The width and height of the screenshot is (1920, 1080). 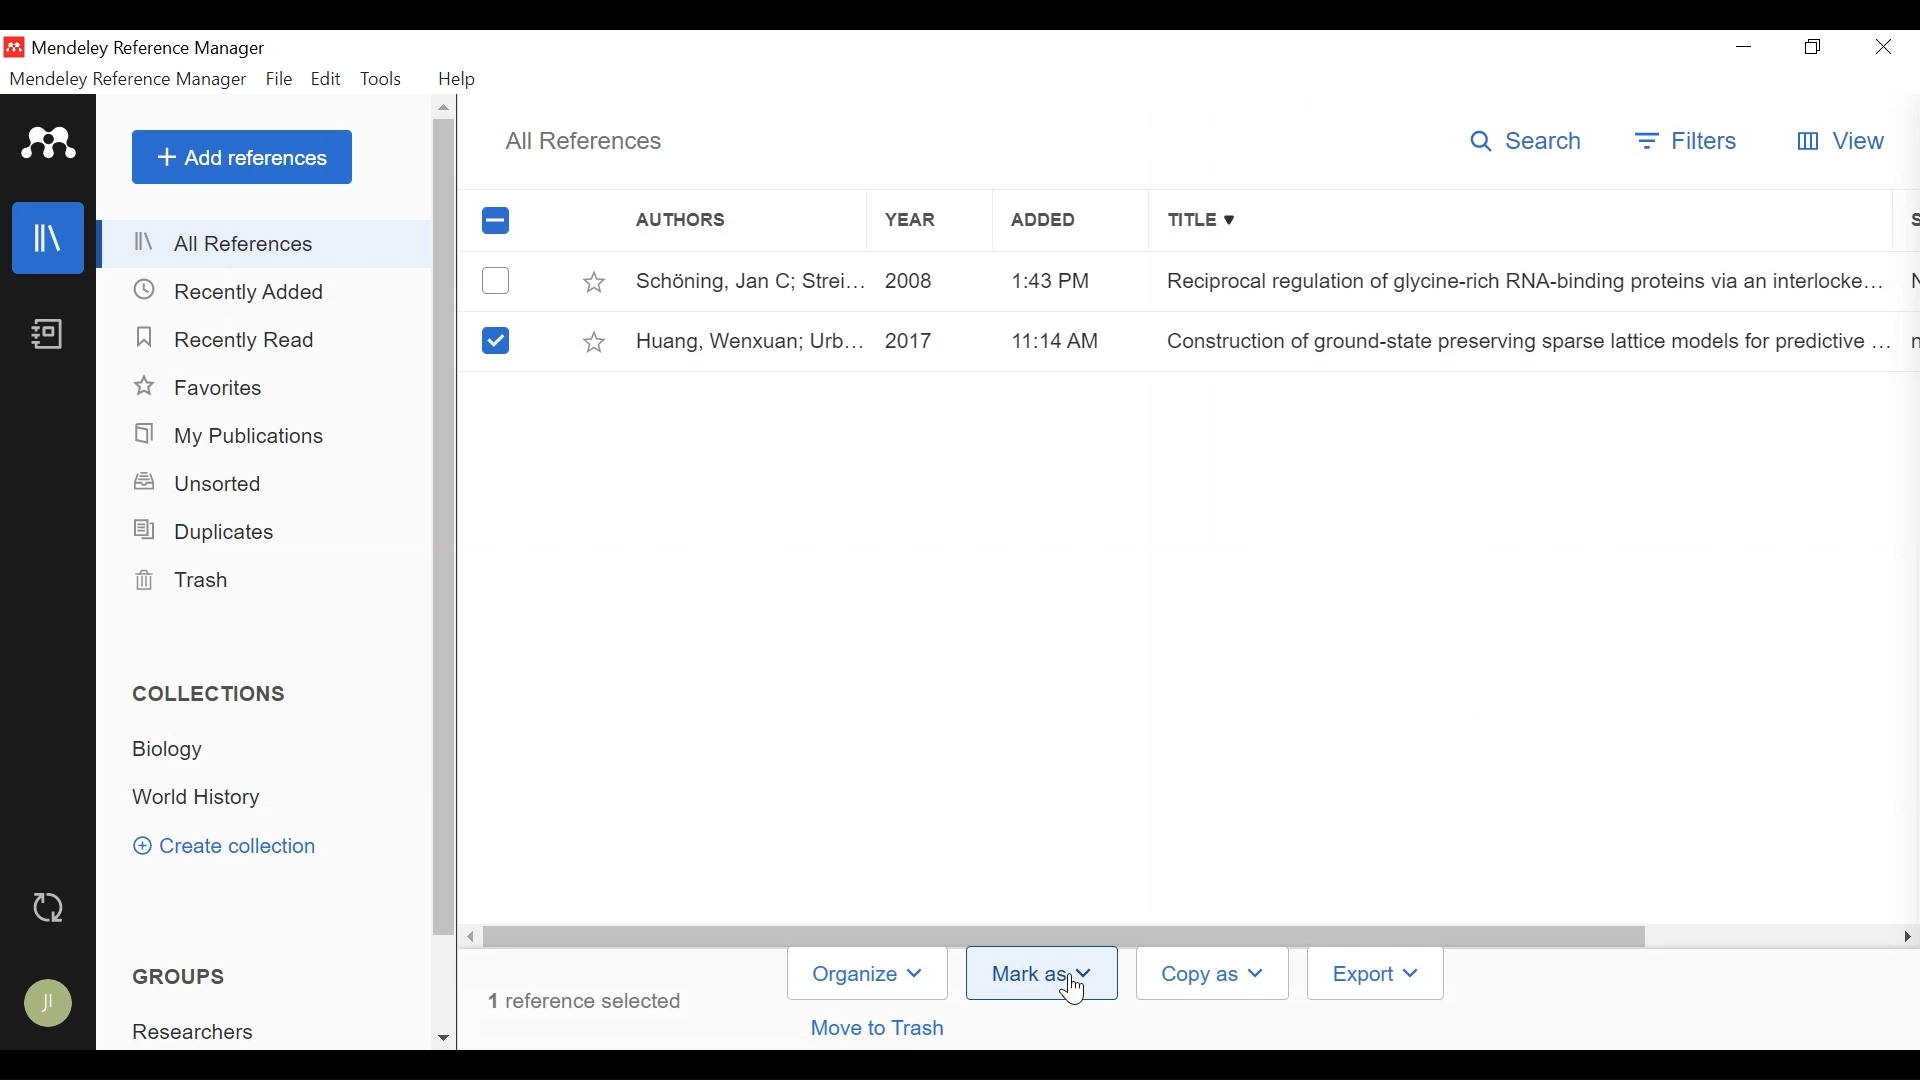 I want to click on Vertical Scroll bar, so click(x=1069, y=934).